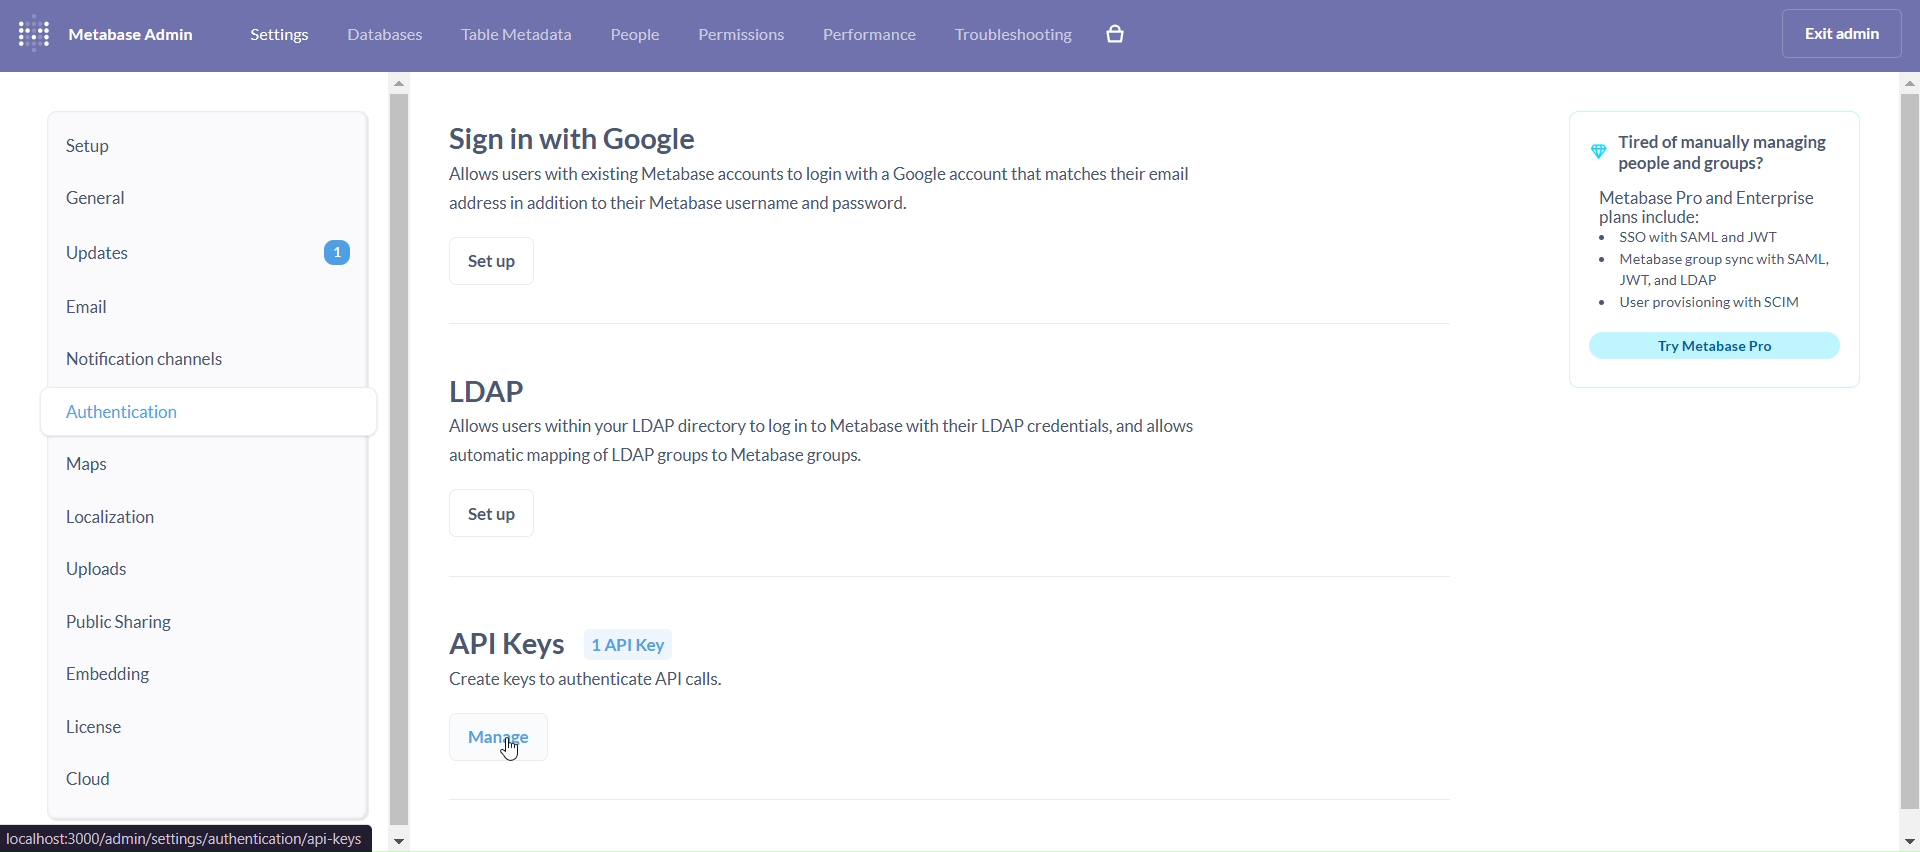 This screenshot has height=852, width=1920. What do you see at coordinates (210, 411) in the screenshot?
I see `authentiaction` at bounding box center [210, 411].